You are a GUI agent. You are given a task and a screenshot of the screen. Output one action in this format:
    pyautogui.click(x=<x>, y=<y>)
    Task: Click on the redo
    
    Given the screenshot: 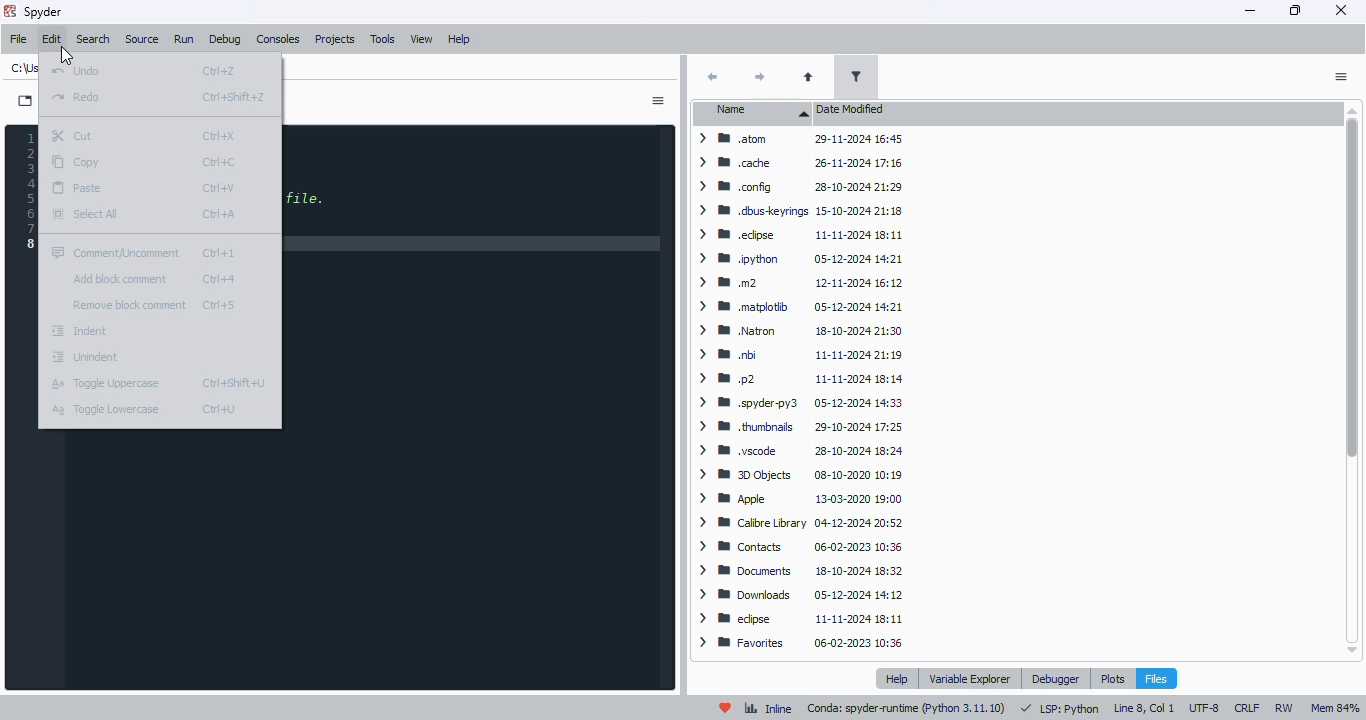 What is the action you would take?
    pyautogui.click(x=74, y=96)
    